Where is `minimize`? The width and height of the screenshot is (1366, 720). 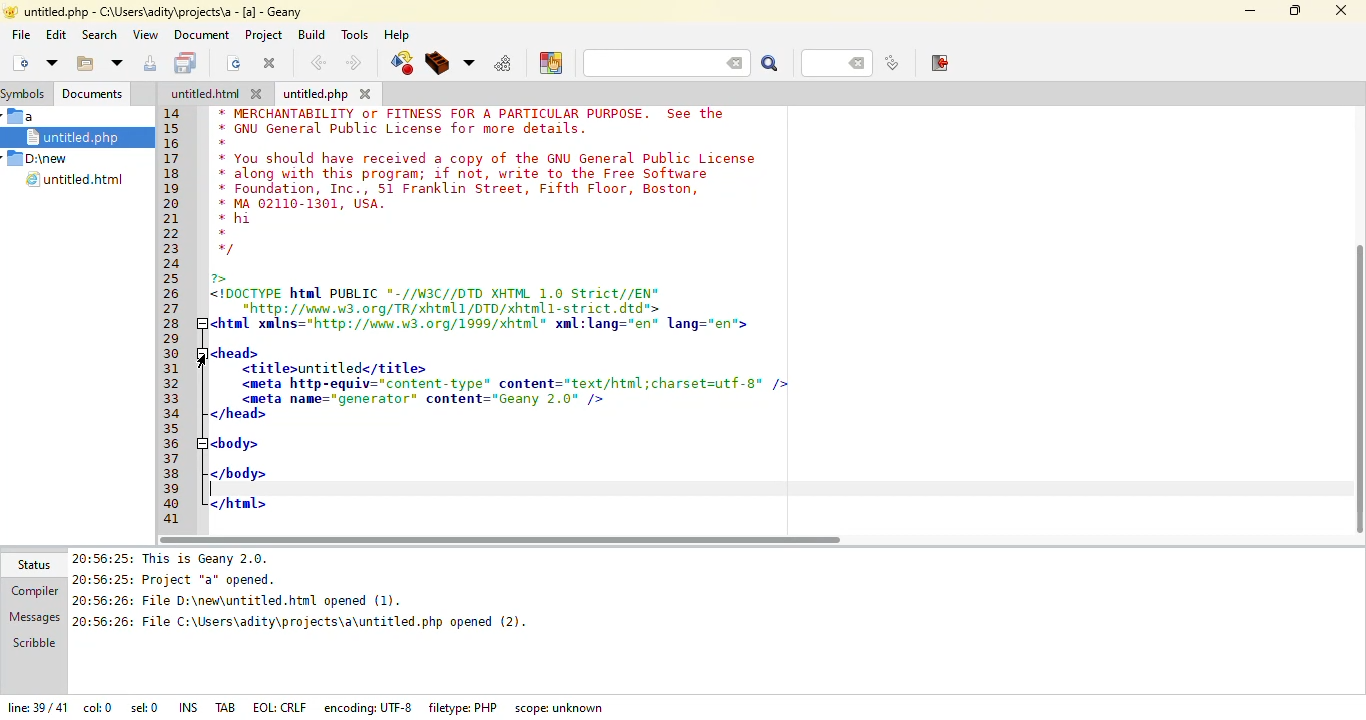 minimize is located at coordinates (1250, 10).